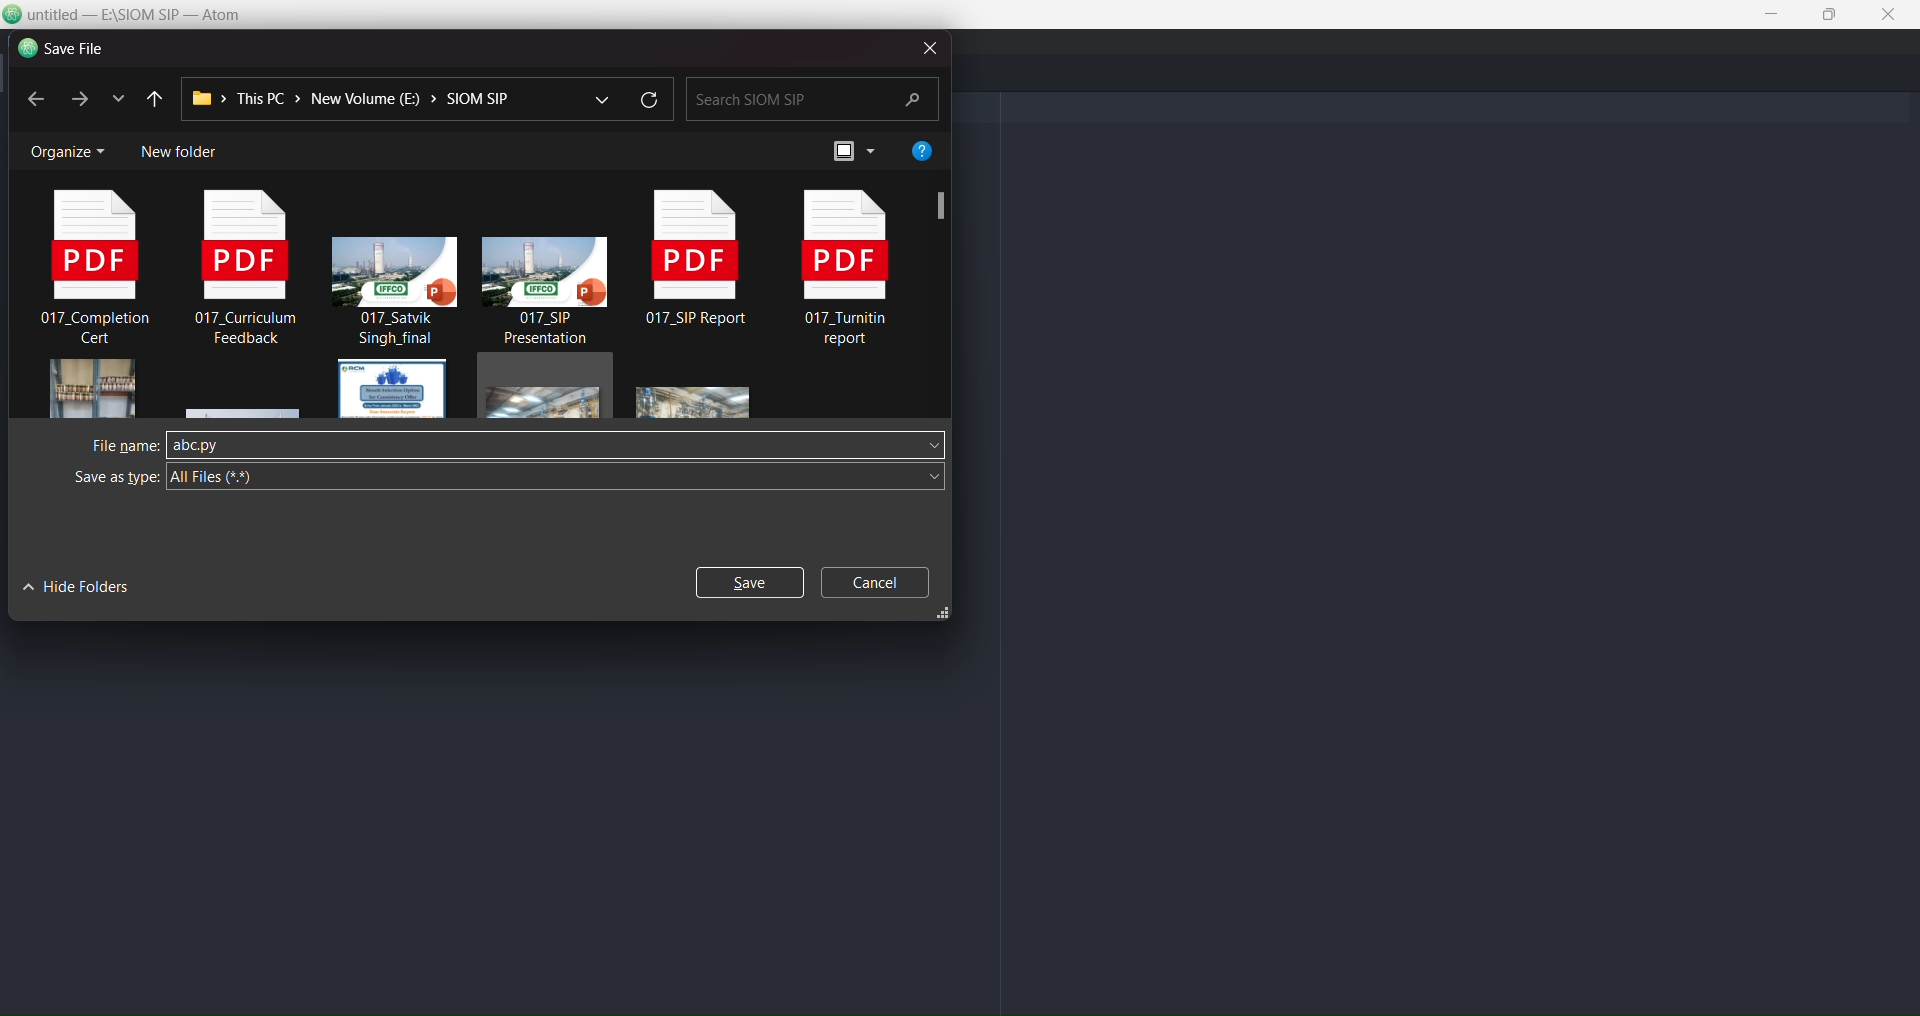 The width and height of the screenshot is (1920, 1016). What do you see at coordinates (85, 591) in the screenshot?
I see `hide folders` at bounding box center [85, 591].